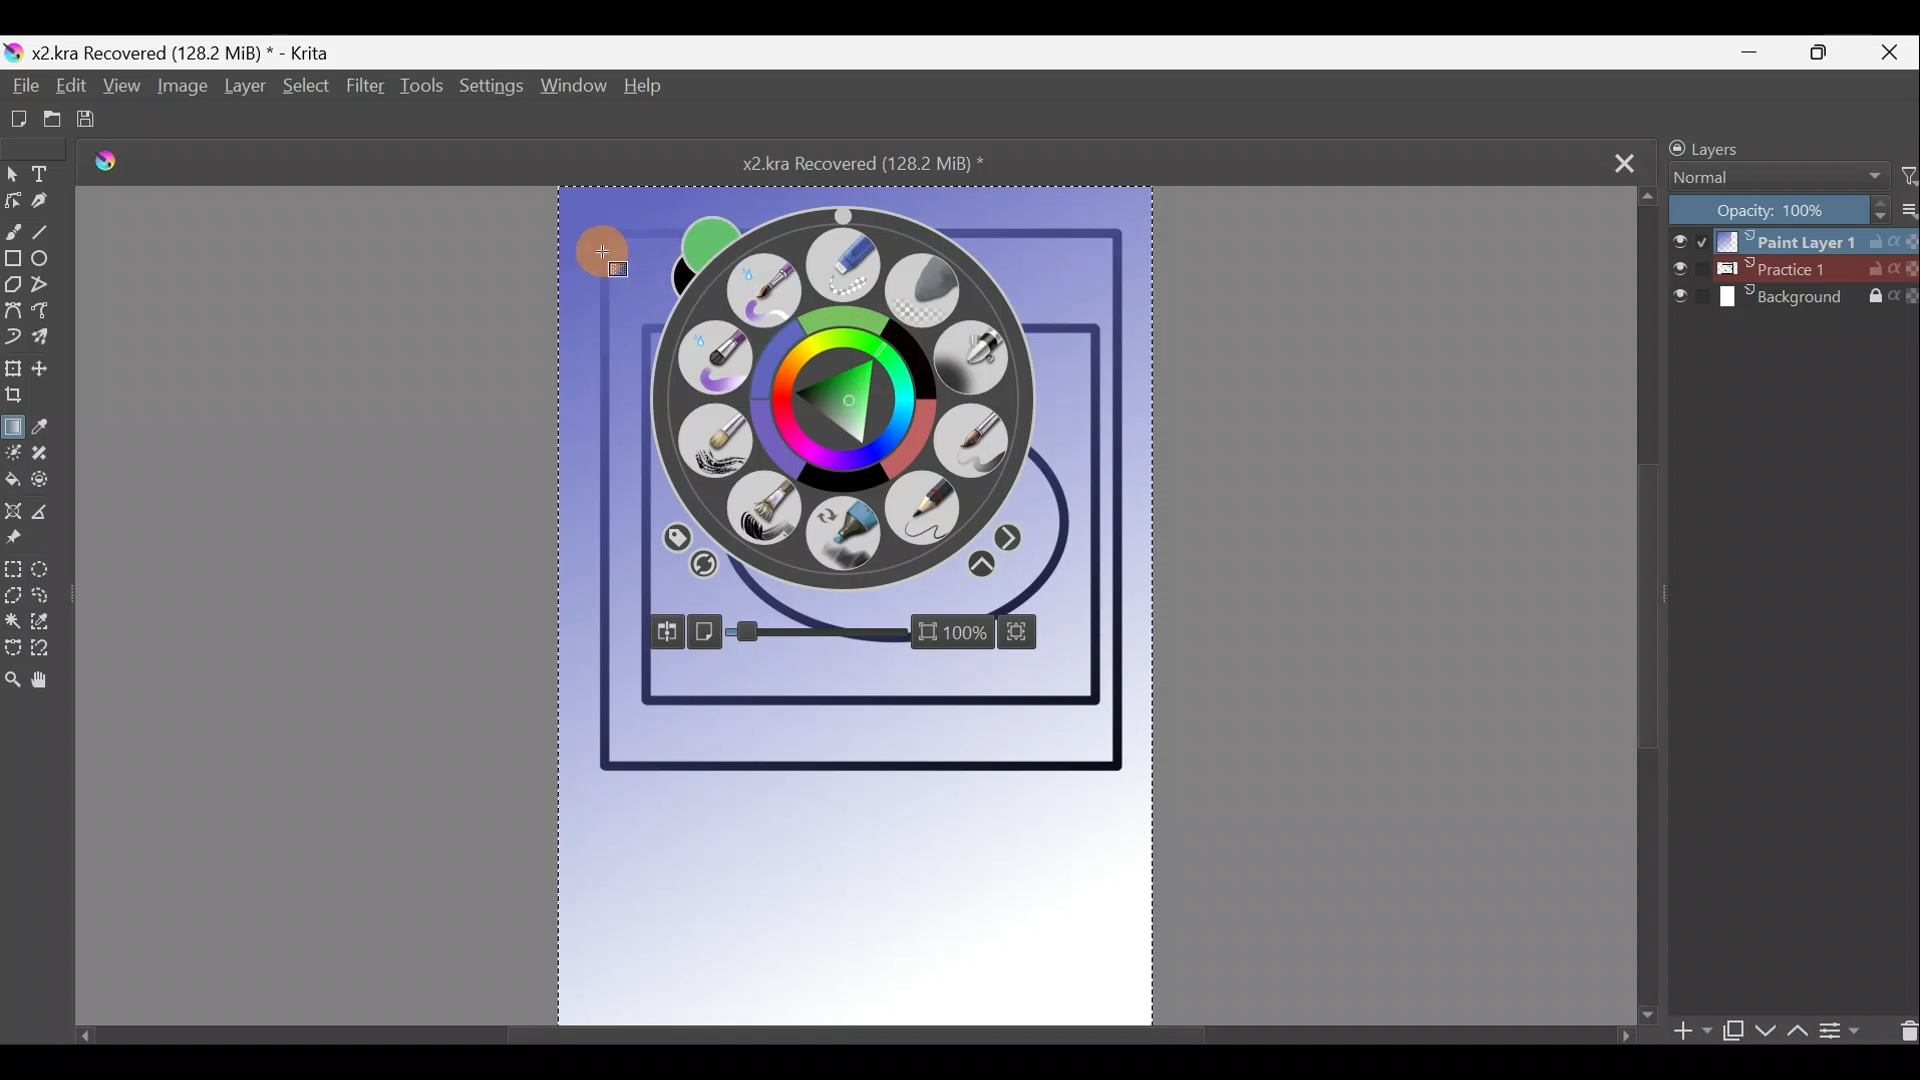 The height and width of the screenshot is (1080, 1920). Describe the element at coordinates (1793, 269) in the screenshot. I see `Layer 2` at that location.